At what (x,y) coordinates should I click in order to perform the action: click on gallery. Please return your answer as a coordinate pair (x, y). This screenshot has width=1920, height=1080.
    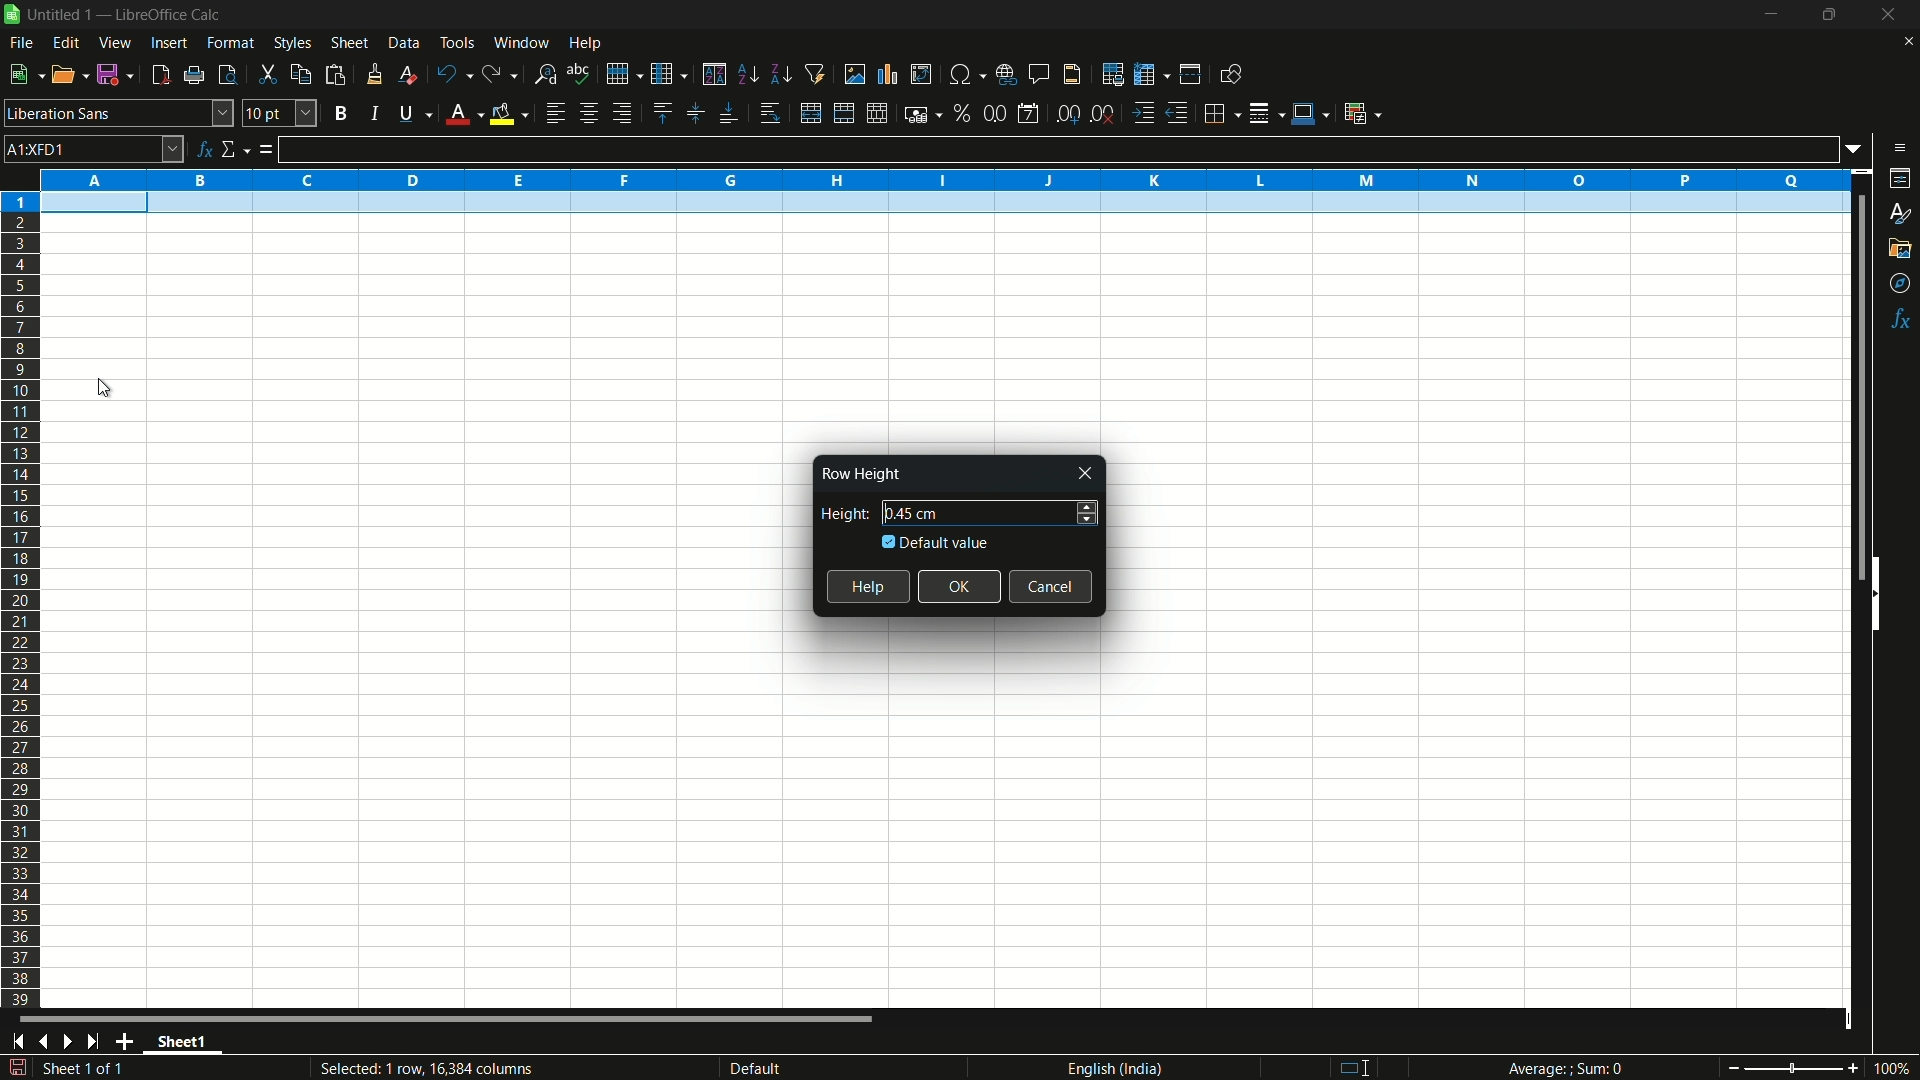
    Looking at the image, I should click on (1901, 248).